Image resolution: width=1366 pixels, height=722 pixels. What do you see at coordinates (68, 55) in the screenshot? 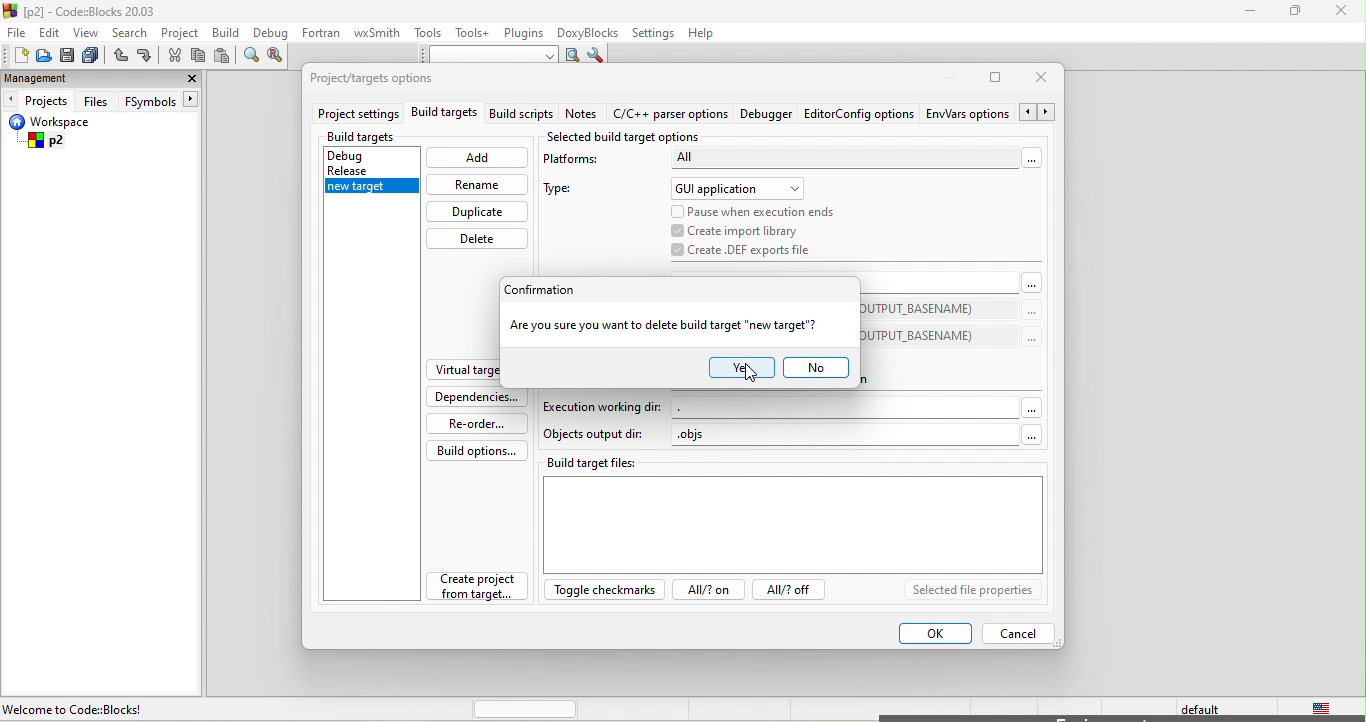
I see `save` at bounding box center [68, 55].